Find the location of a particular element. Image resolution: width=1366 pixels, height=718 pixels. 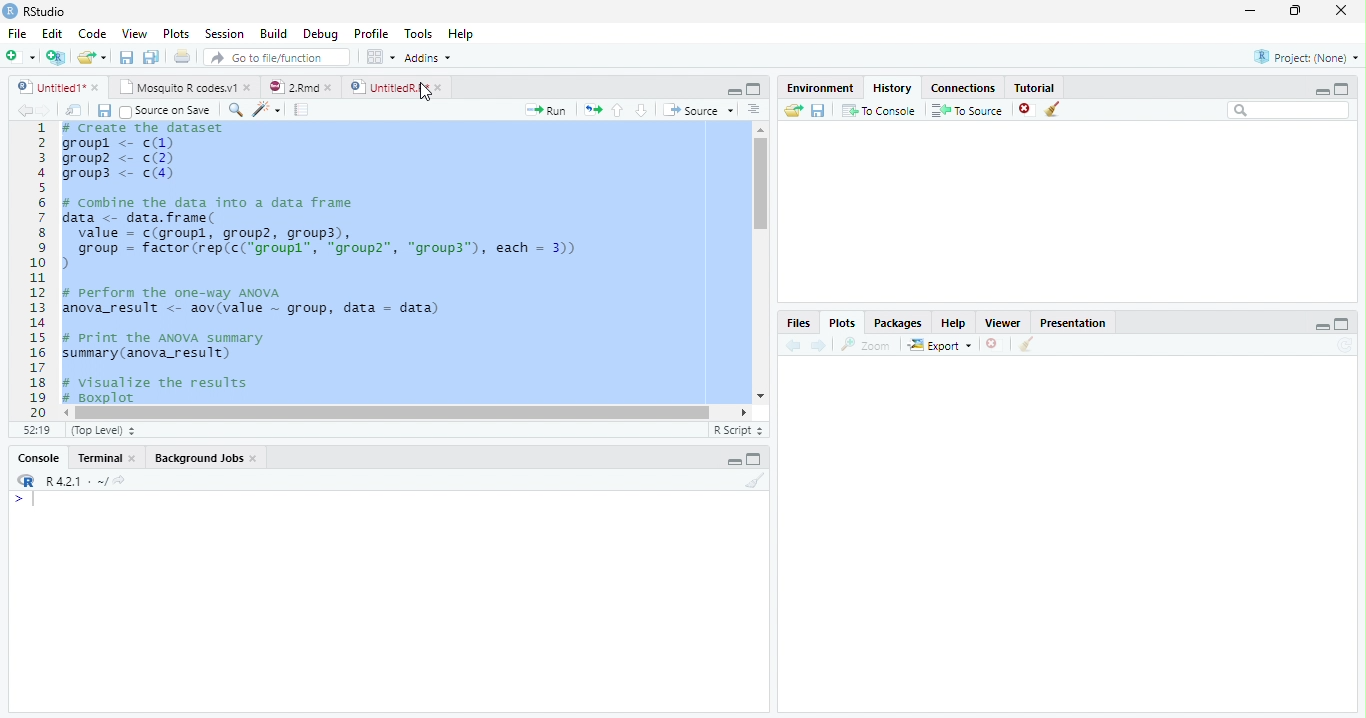

maximize is located at coordinates (1345, 88).